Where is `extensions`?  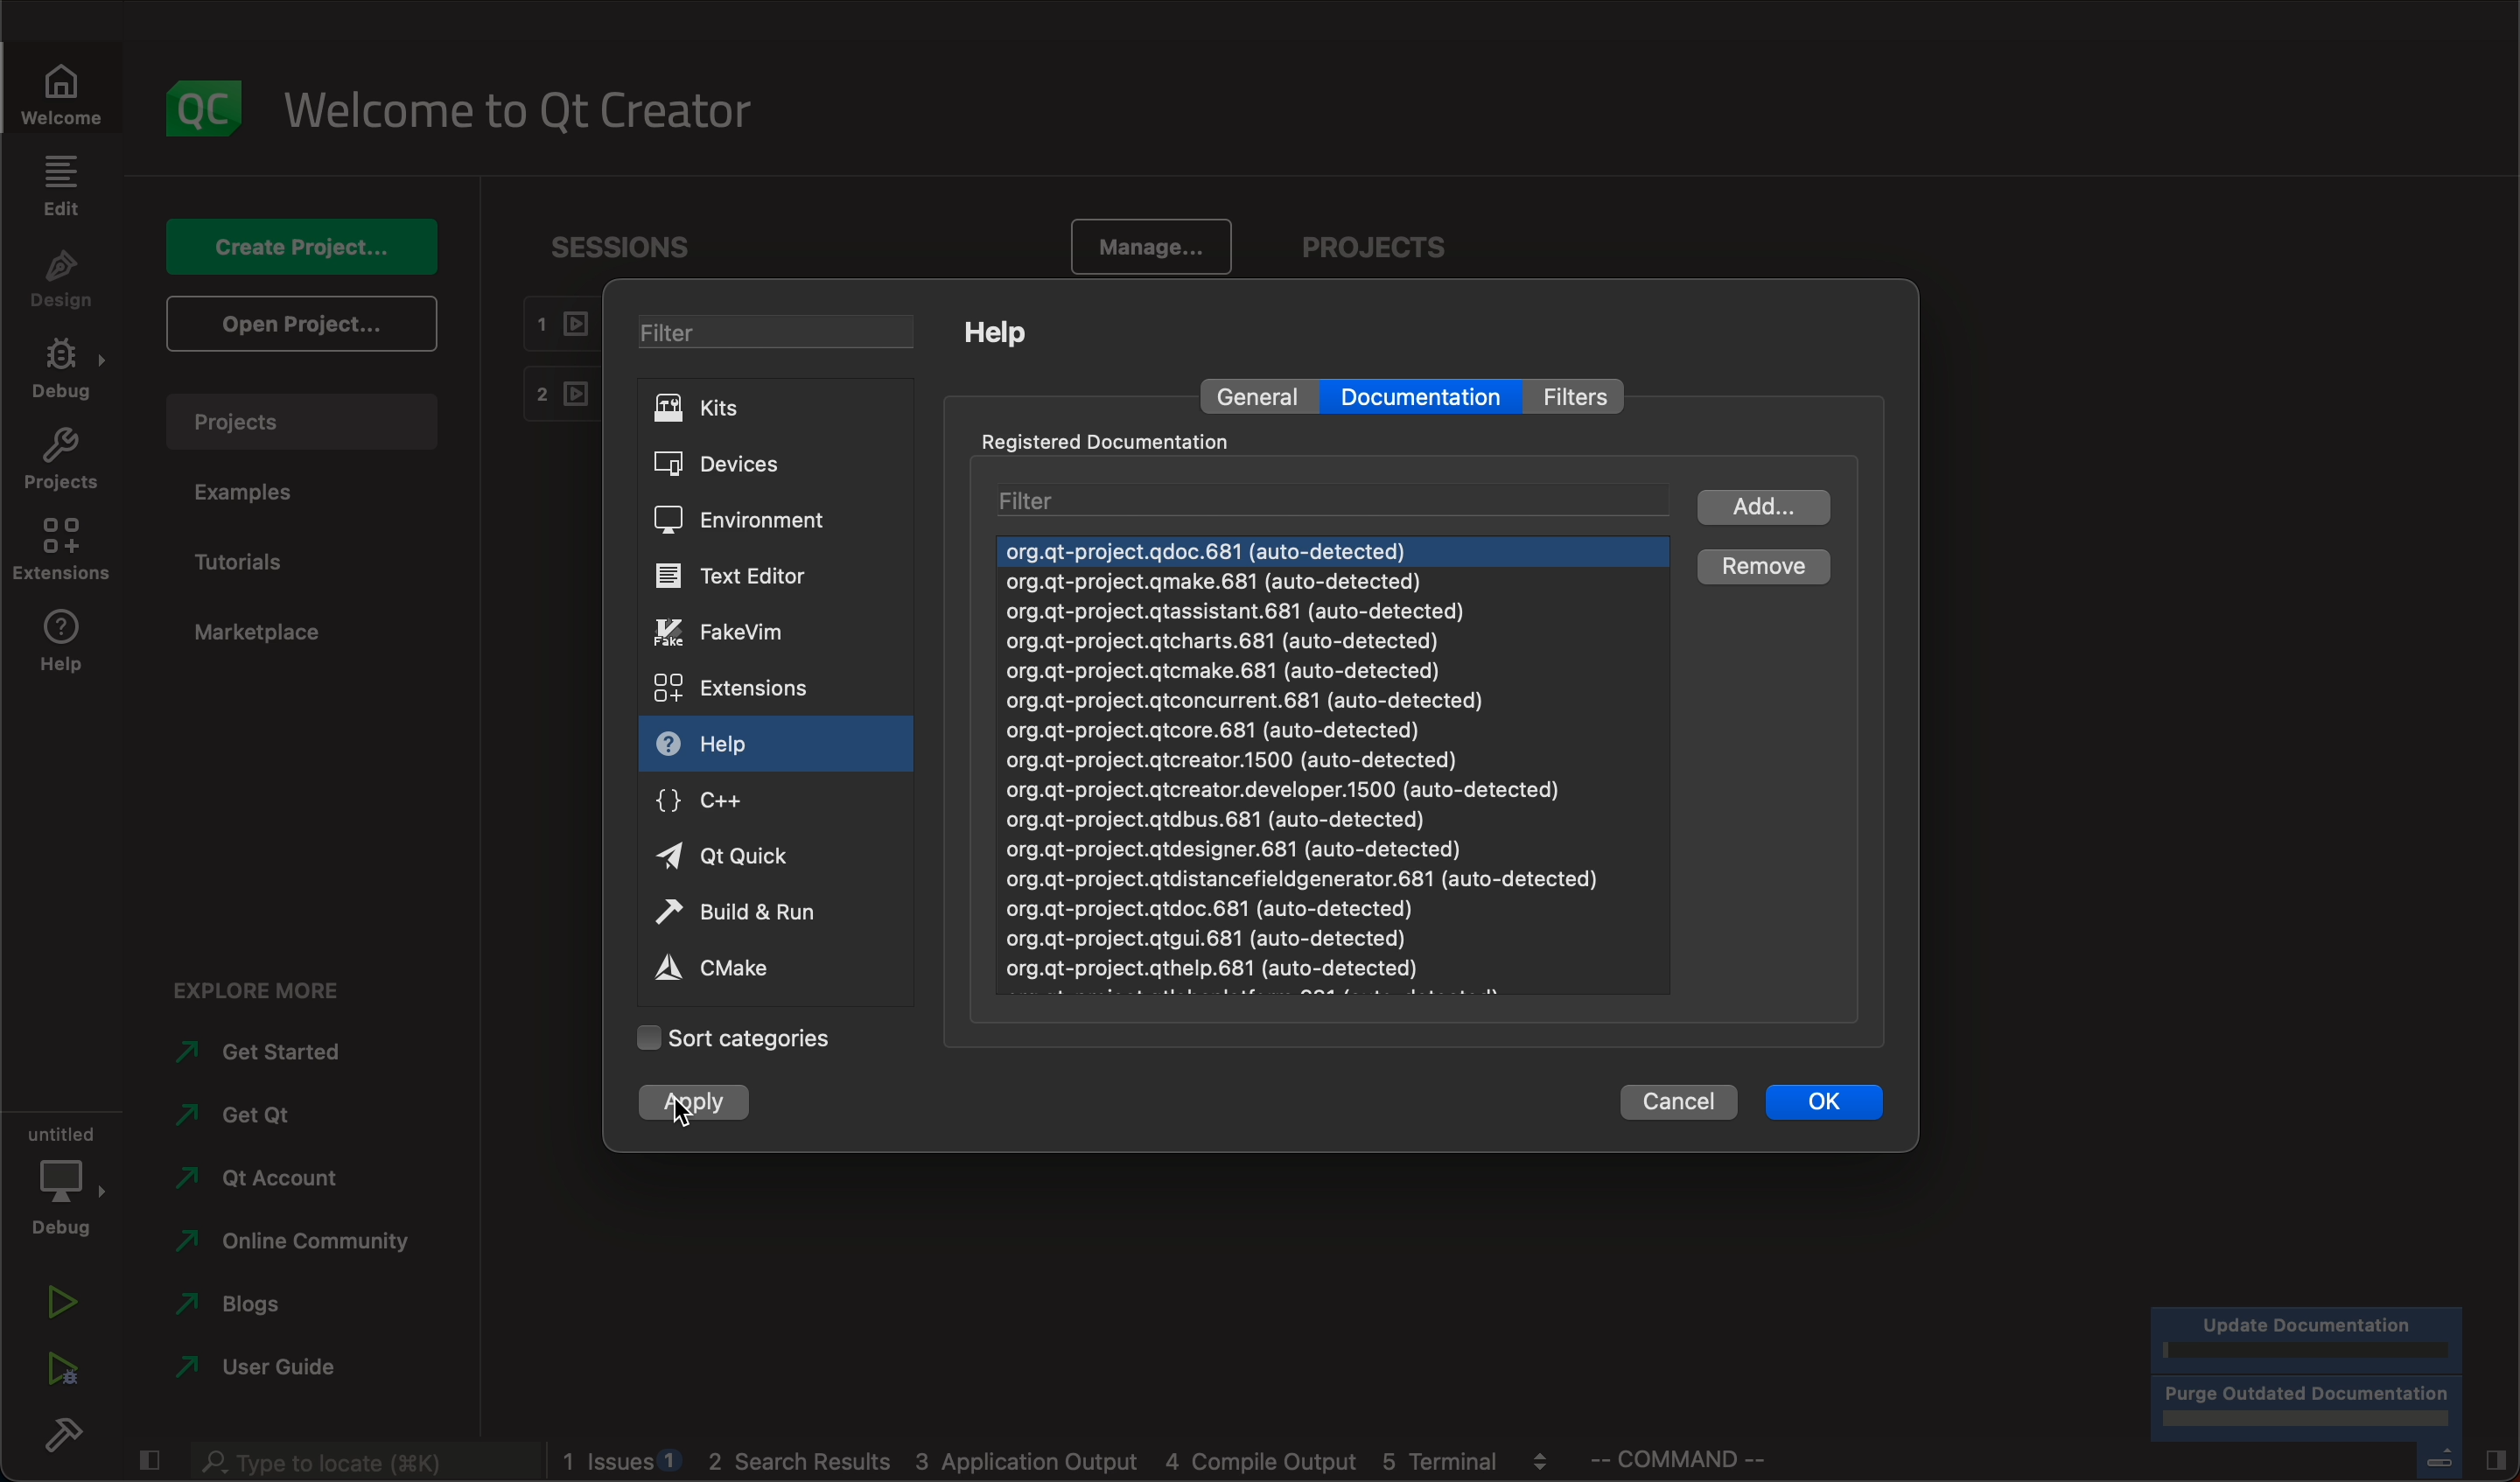
extensions is located at coordinates (70, 549).